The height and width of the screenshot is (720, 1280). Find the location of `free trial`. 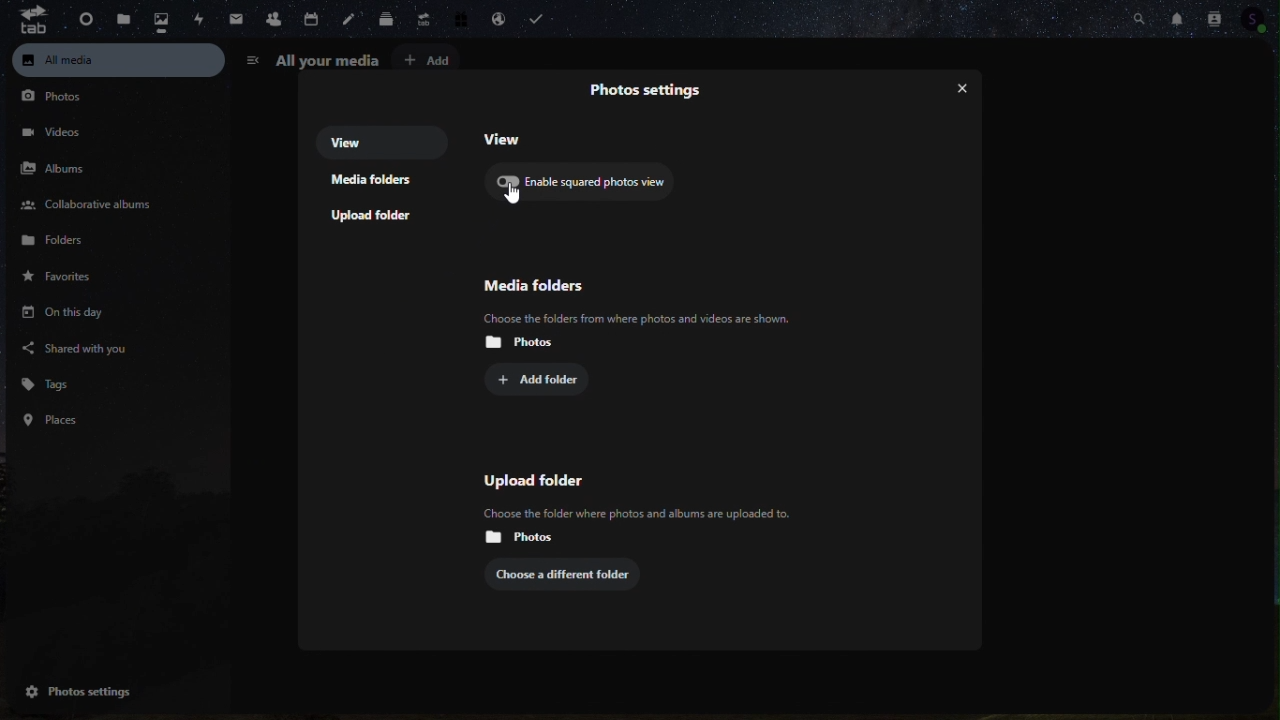

free trial is located at coordinates (463, 19).